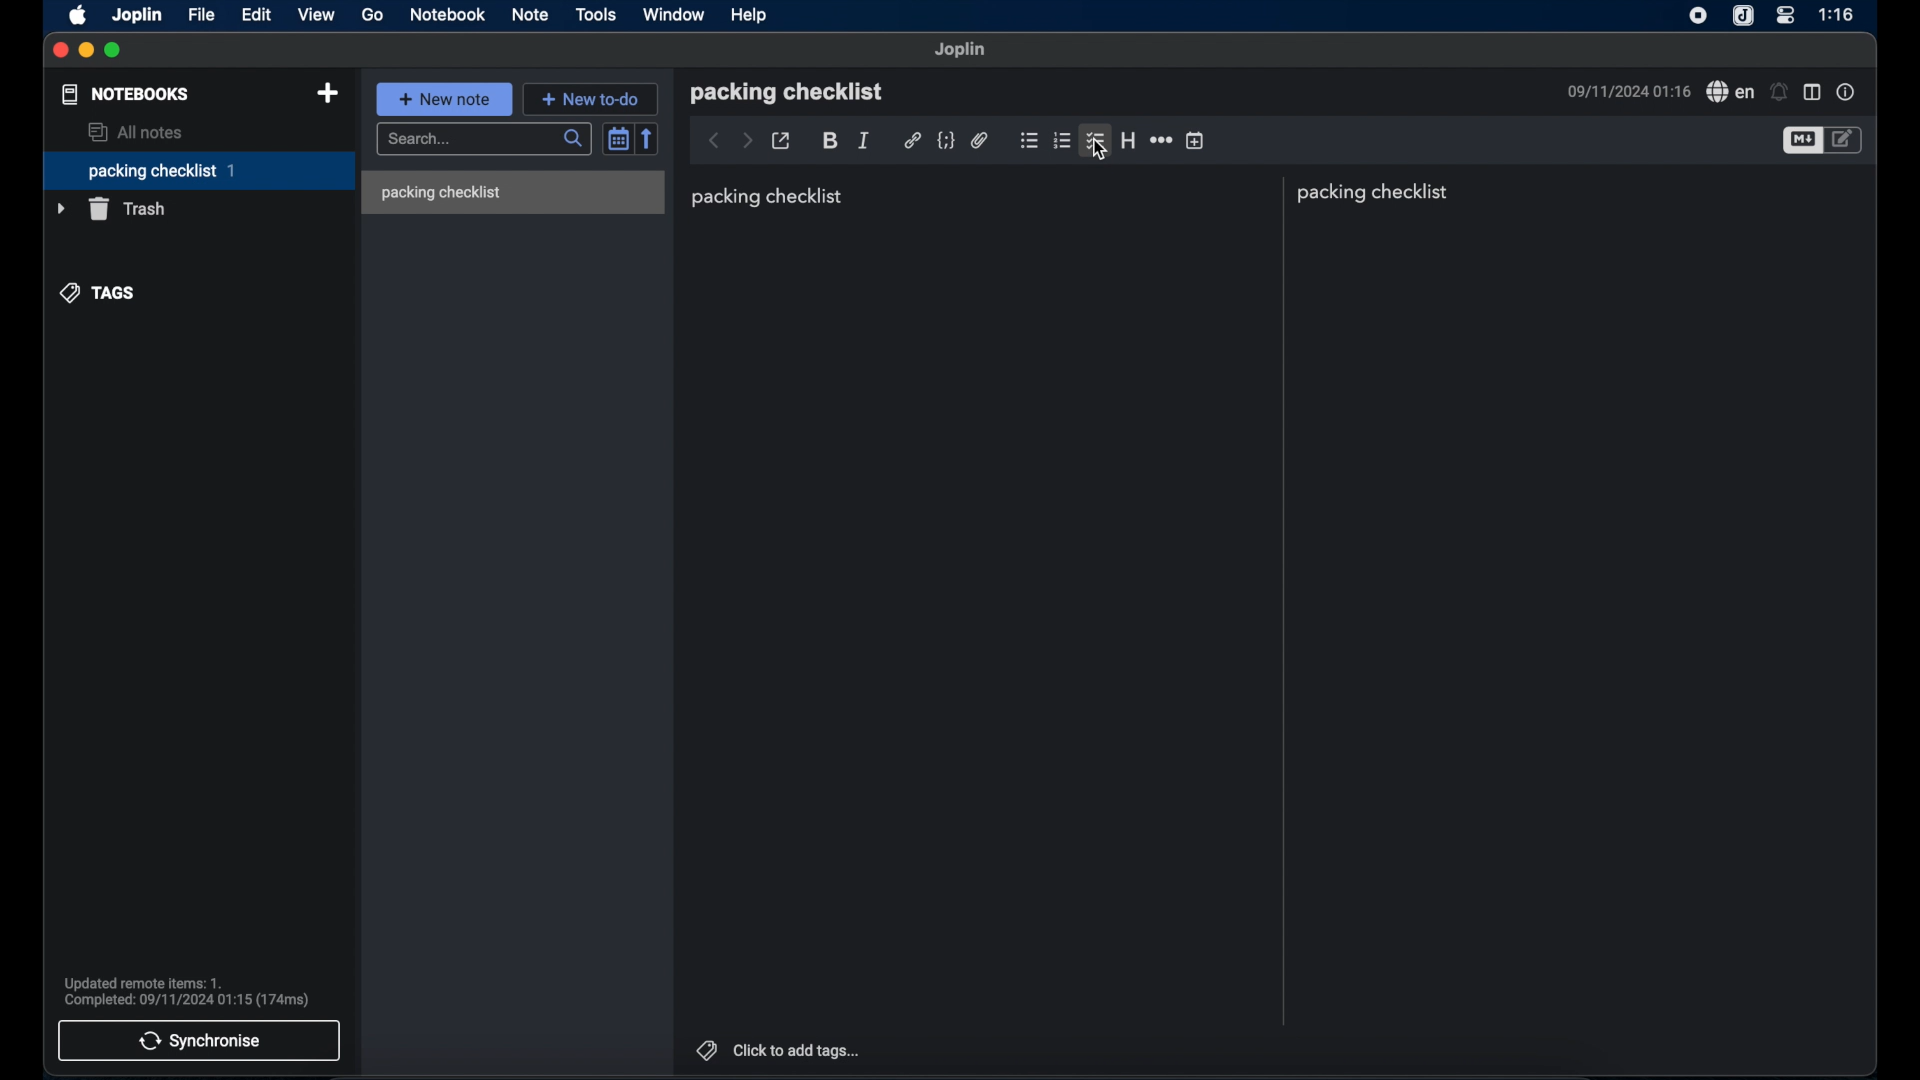  I want to click on tags, so click(97, 294).